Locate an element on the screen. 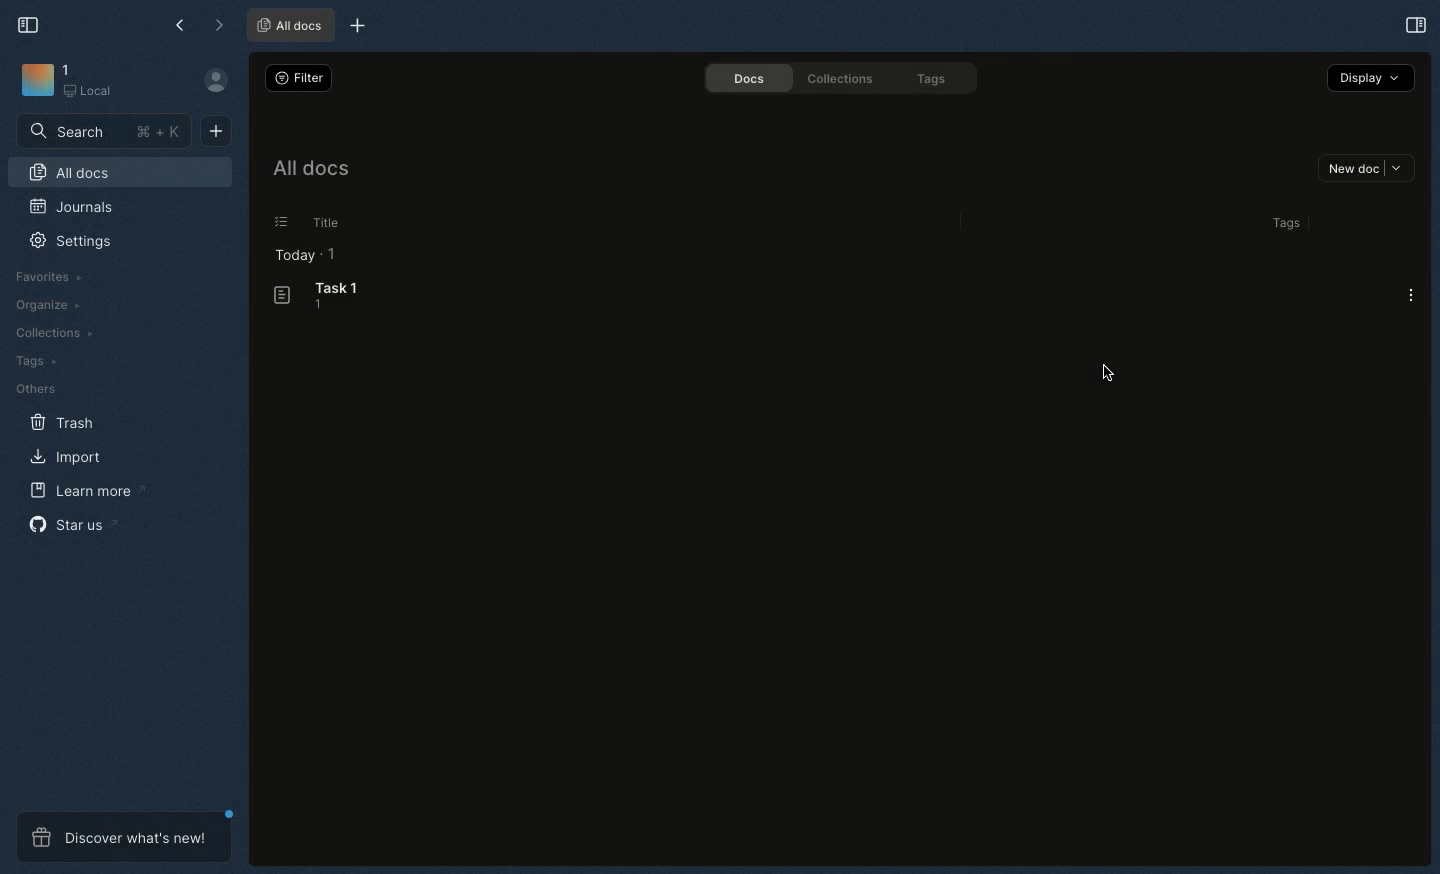  New doc is located at coordinates (214, 131).